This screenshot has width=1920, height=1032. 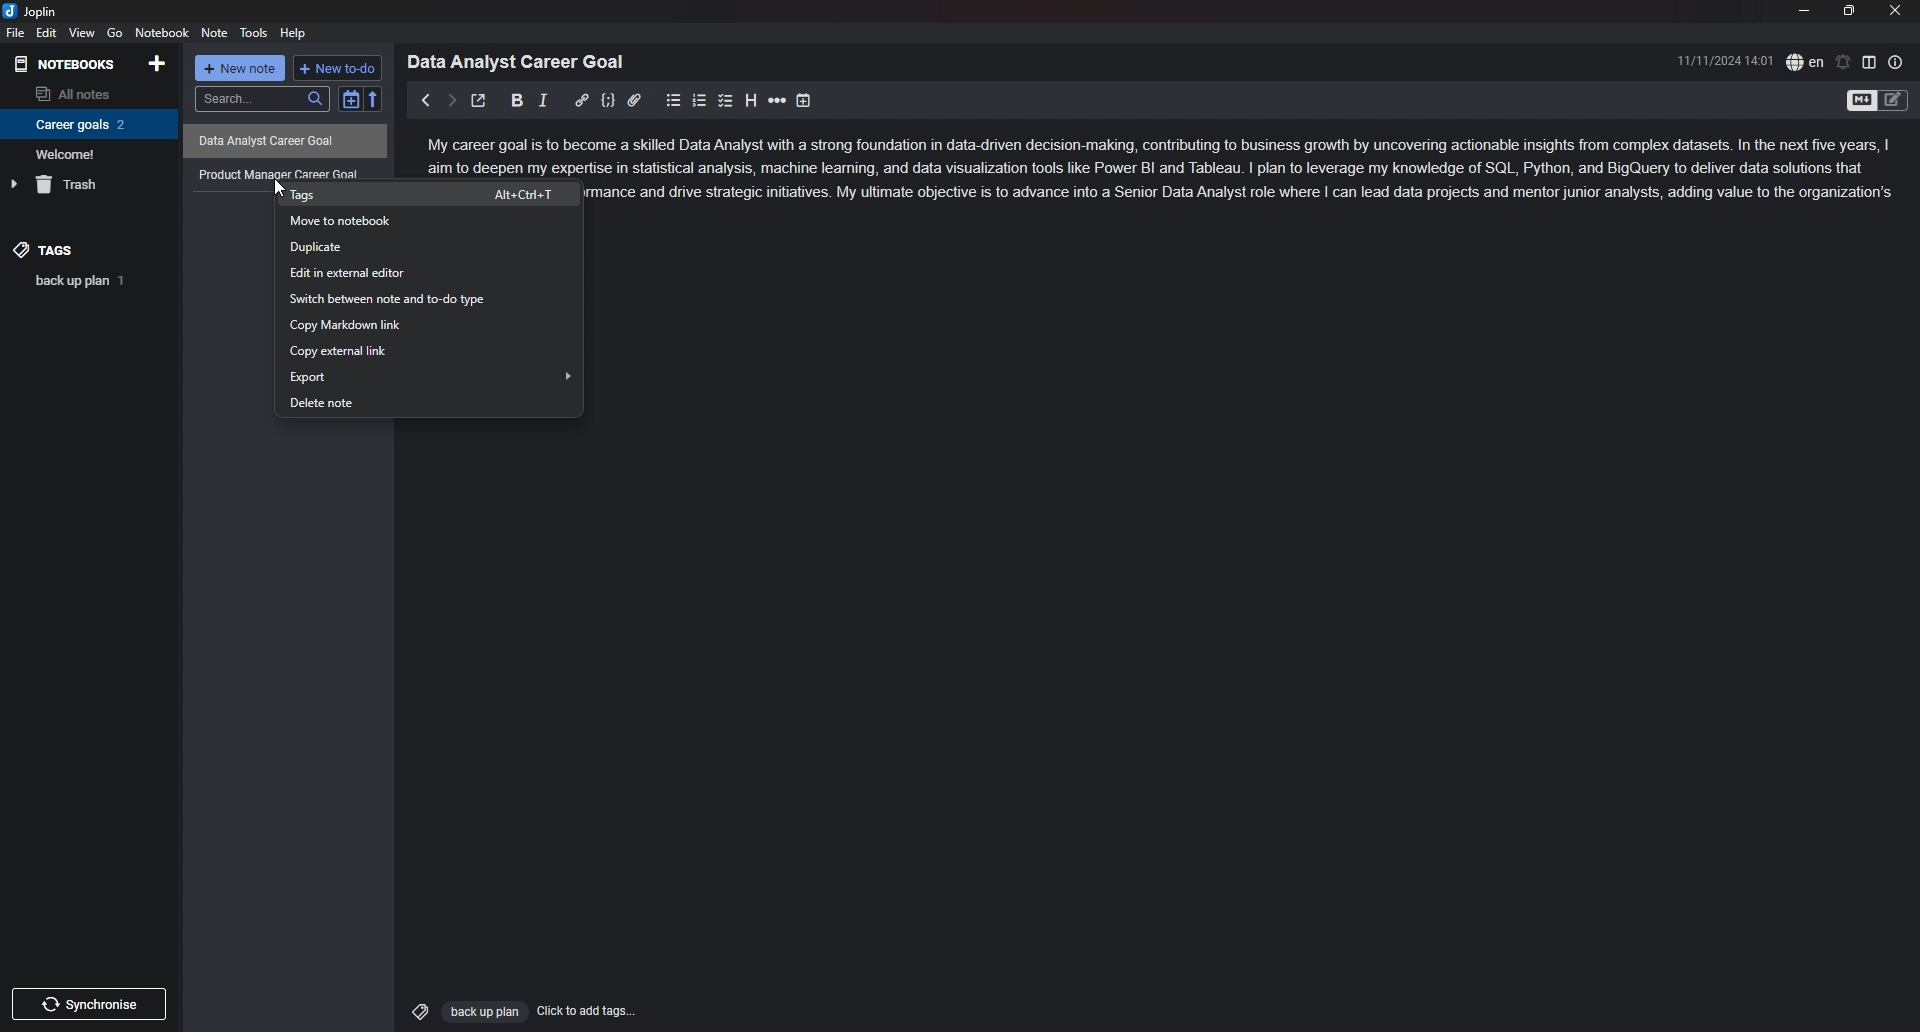 What do you see at coordinates (294, 34) in the screenshot?
I see `help` at bounding box center [294, 34].